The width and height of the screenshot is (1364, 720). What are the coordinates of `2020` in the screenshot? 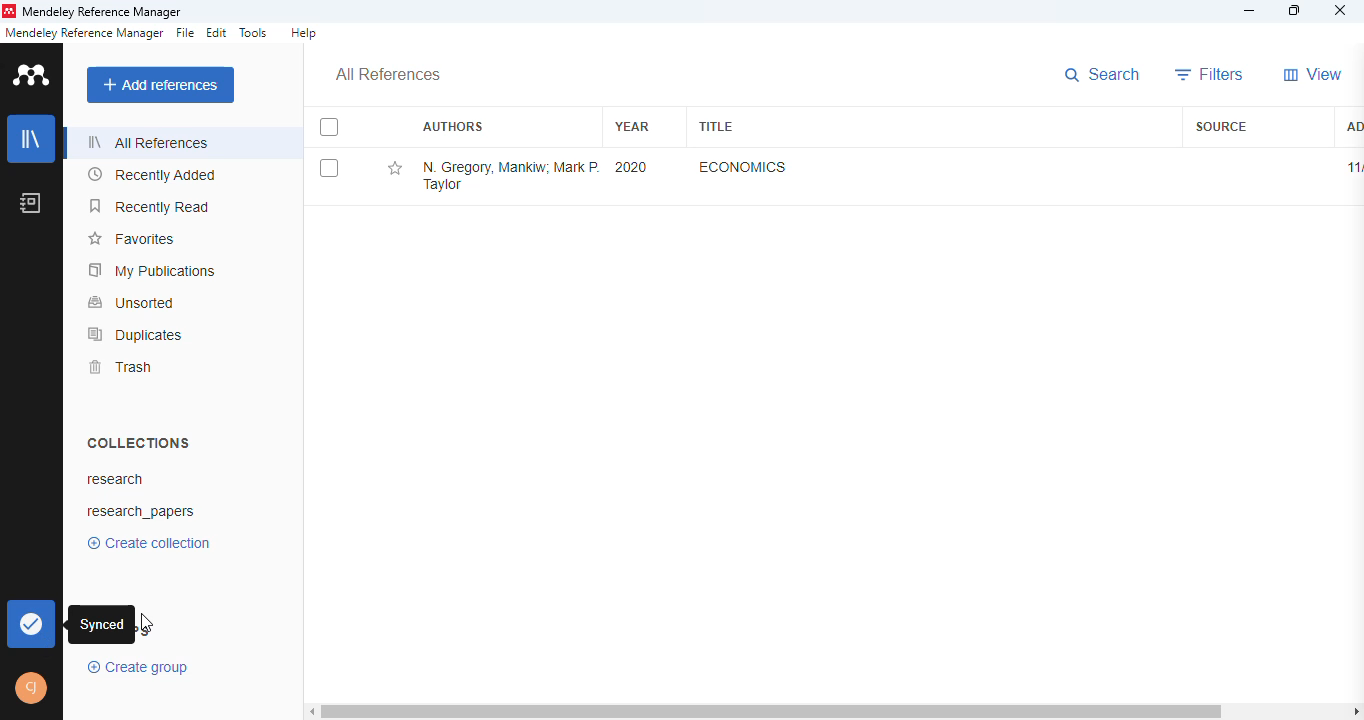 It's located at (632, 167).